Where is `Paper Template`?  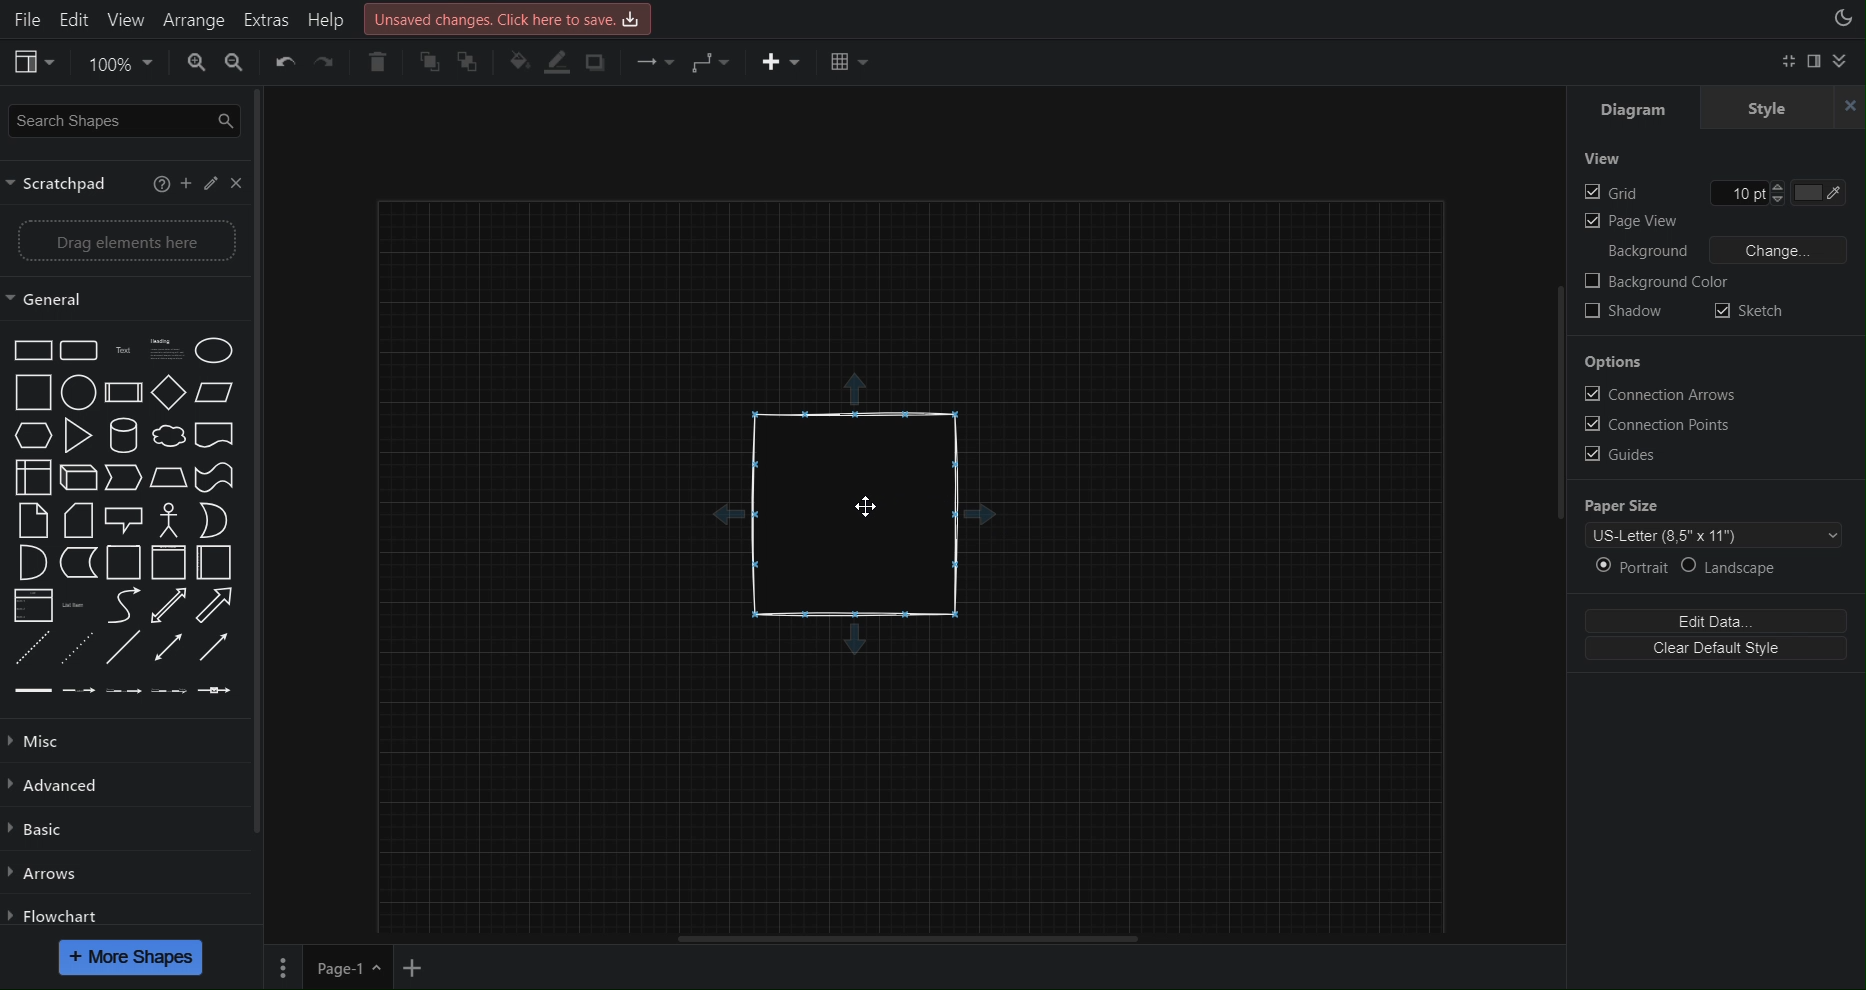 Paper Template is located at coordinates (1714, 536).